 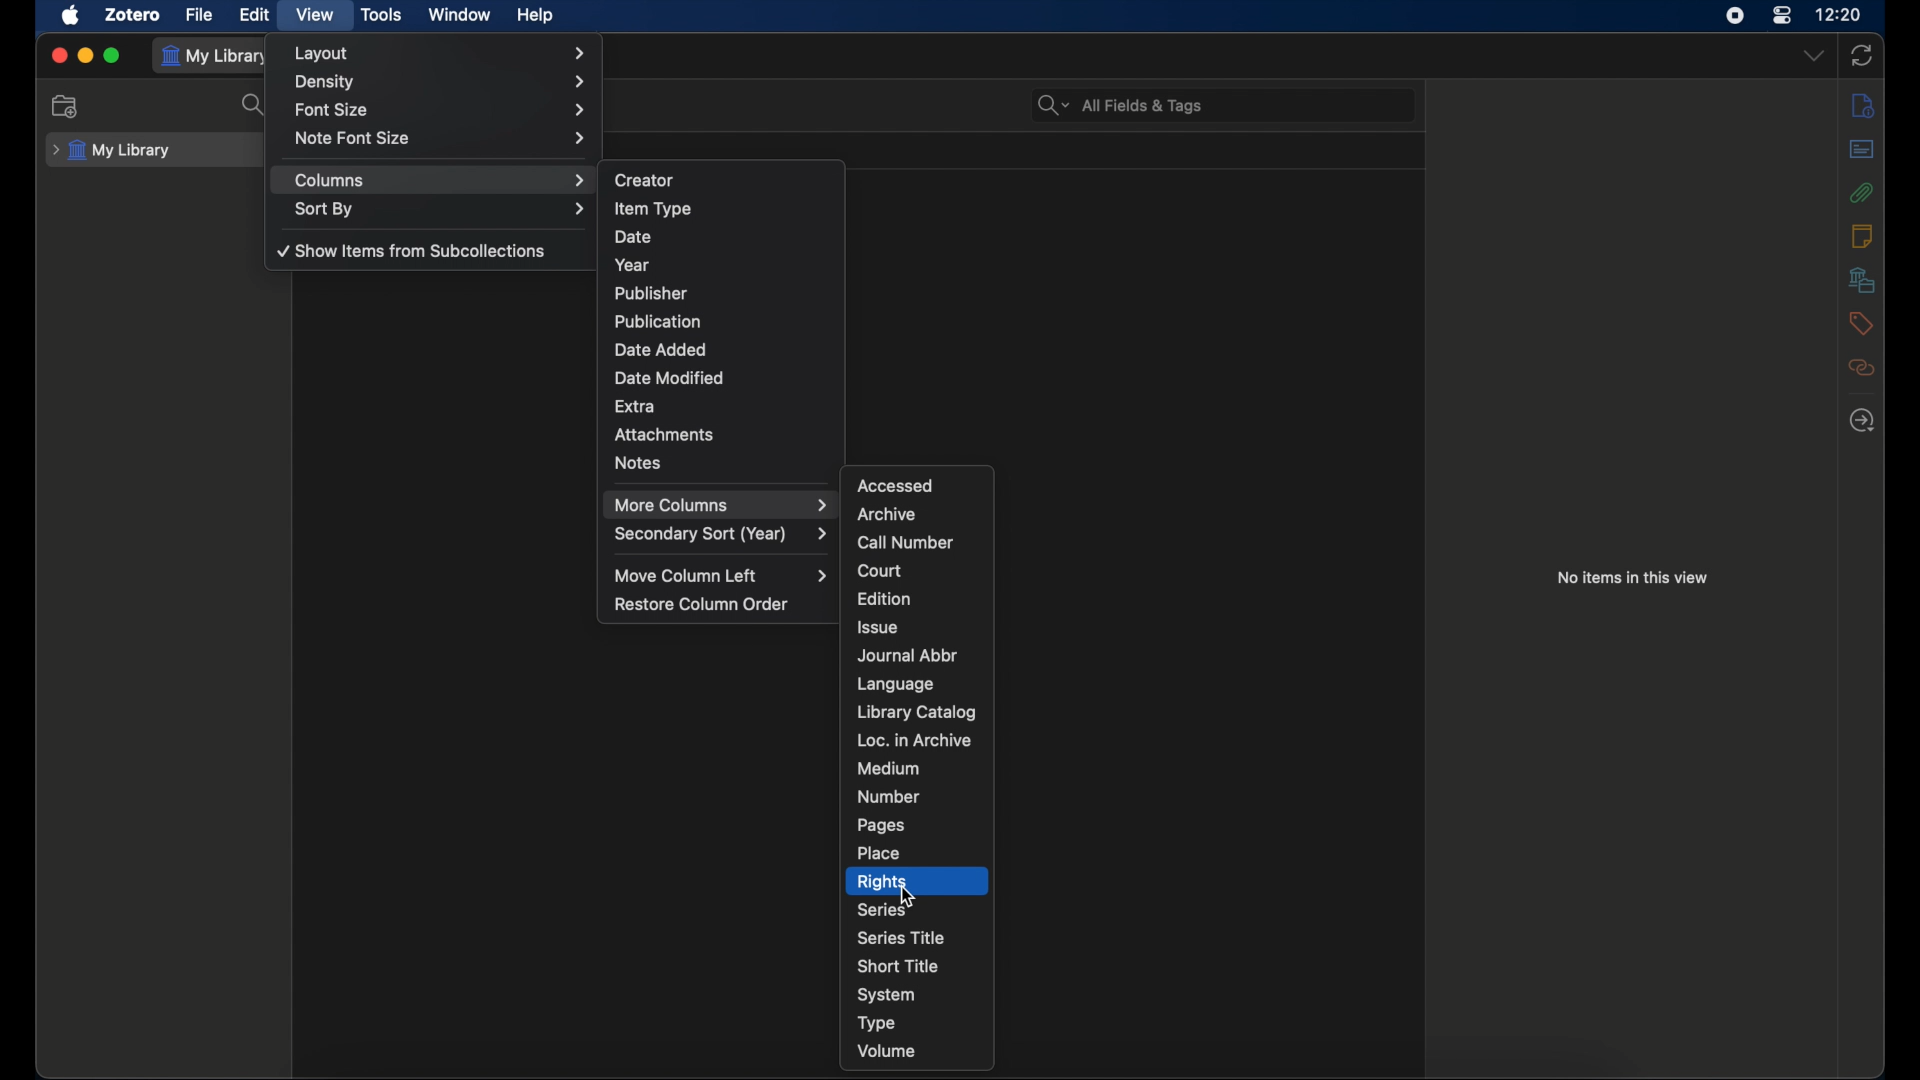 What do you see at coordinates (1864, 106) in the screenshot?
I see `info` at bounding box center [1864, 106].